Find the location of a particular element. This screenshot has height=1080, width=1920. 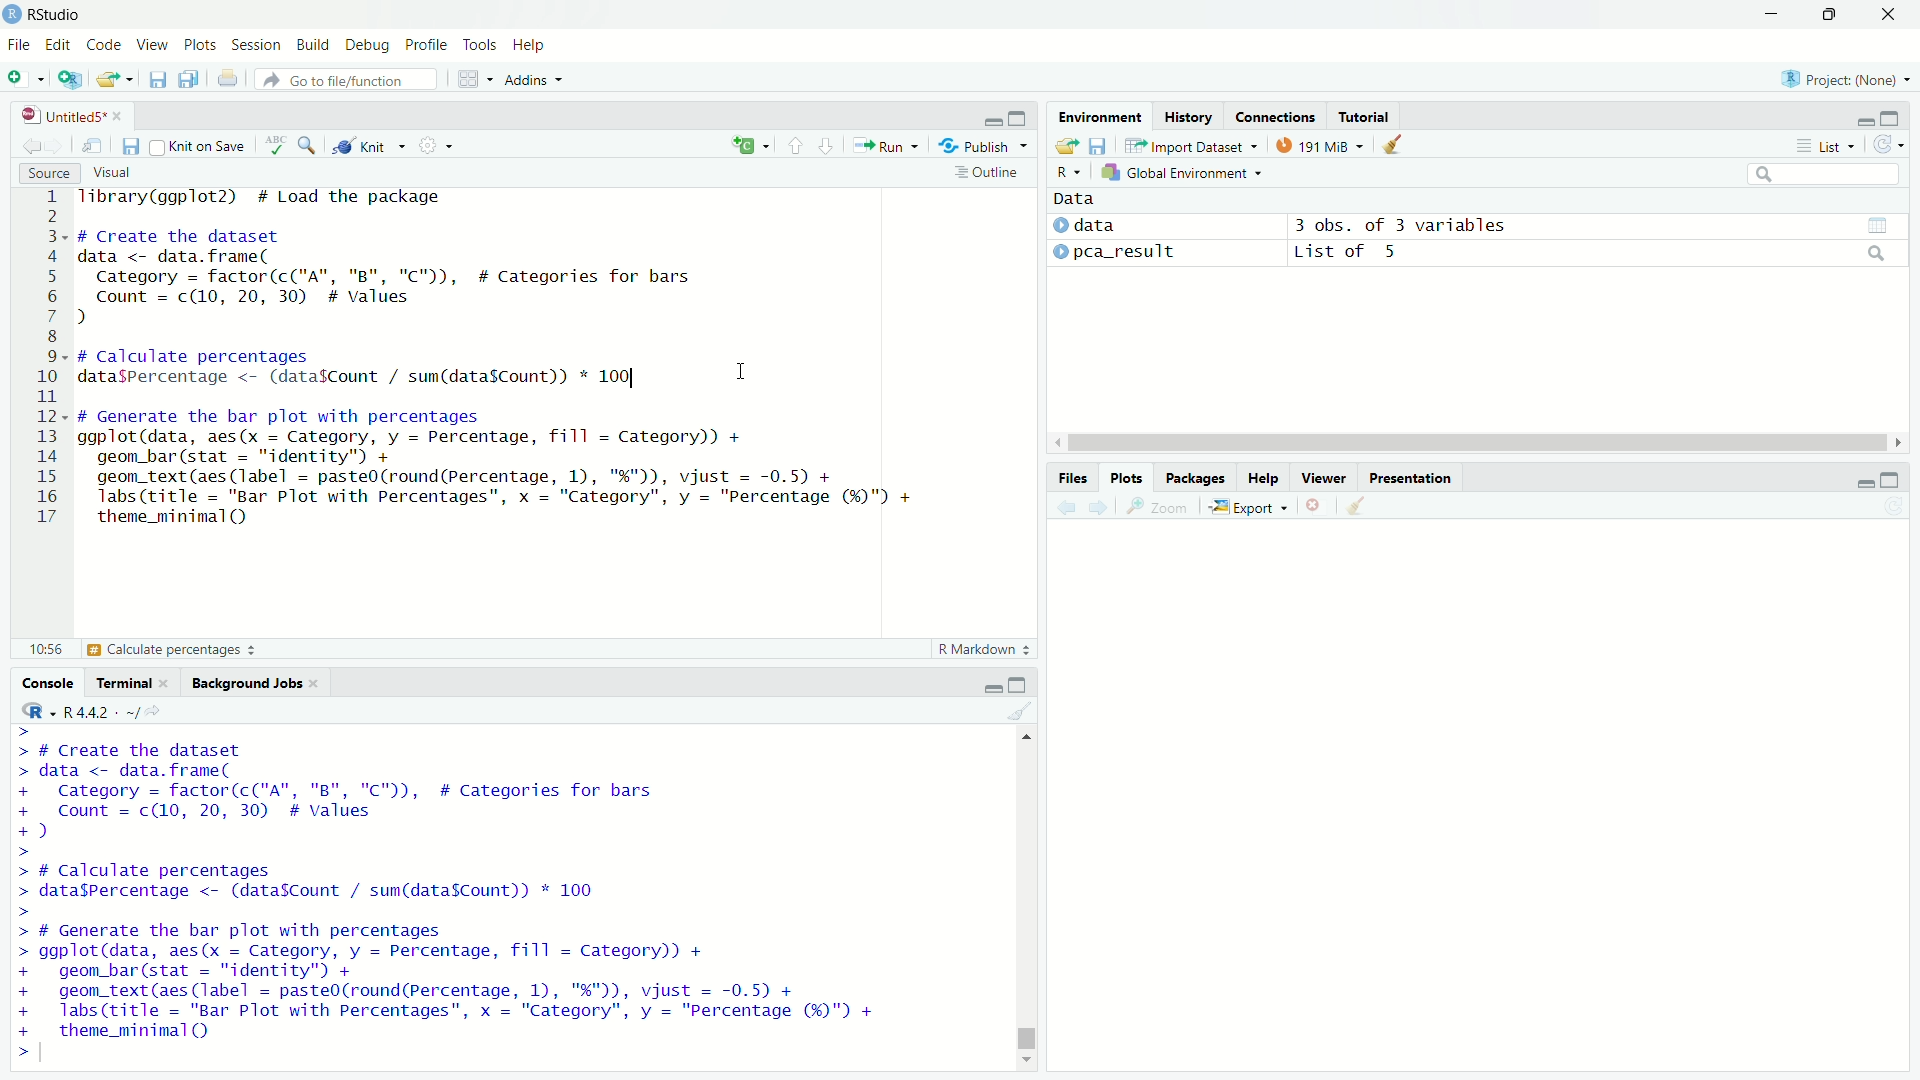

session is located at coordinates (260, 47).